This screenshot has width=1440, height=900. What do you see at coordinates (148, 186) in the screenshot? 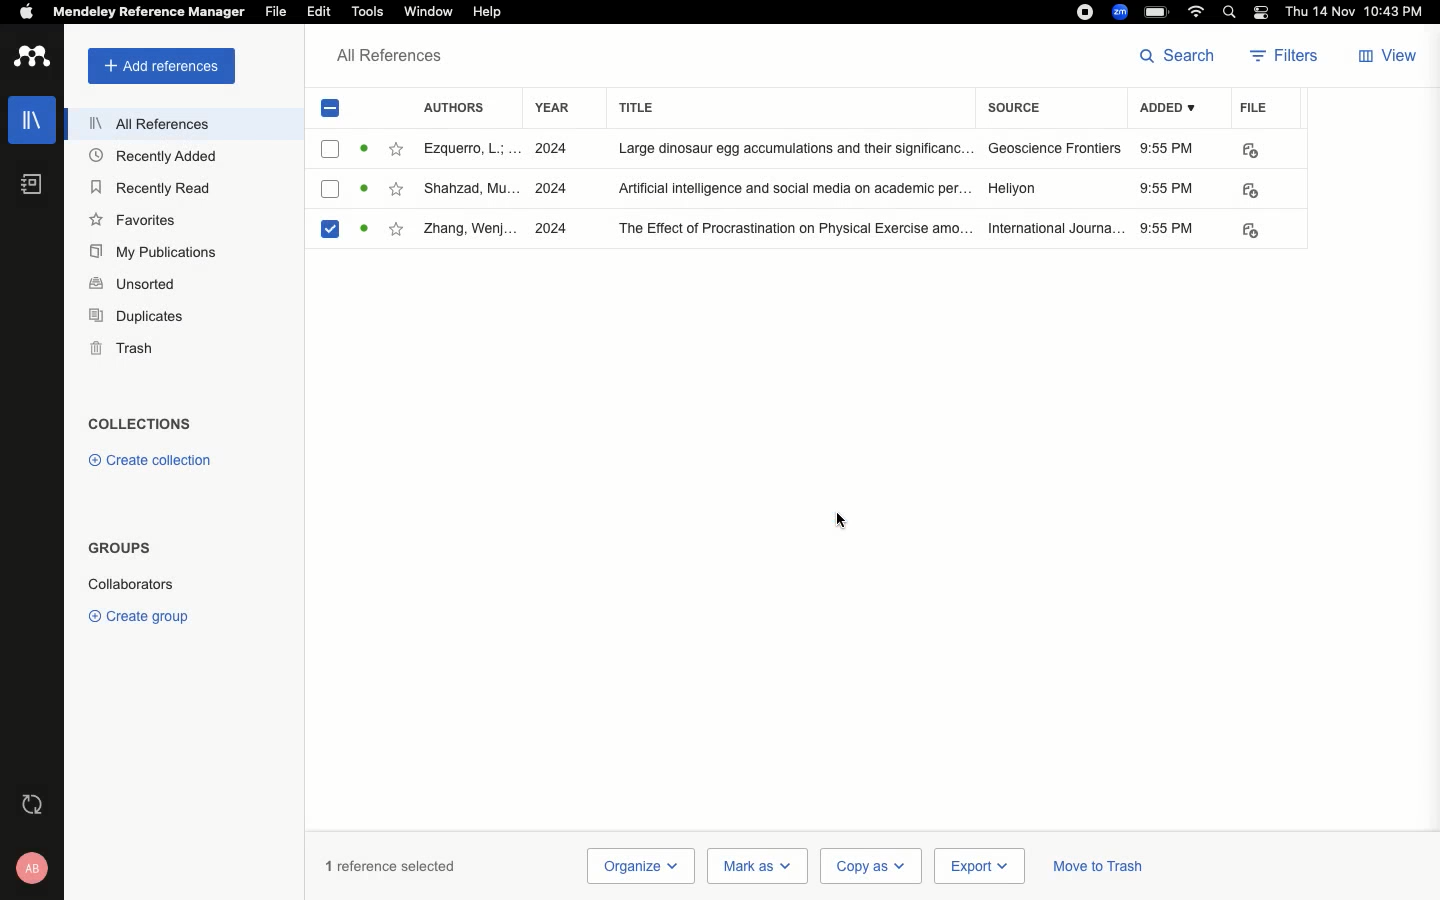
I see `Recently read` at bounding box center [148, 186].